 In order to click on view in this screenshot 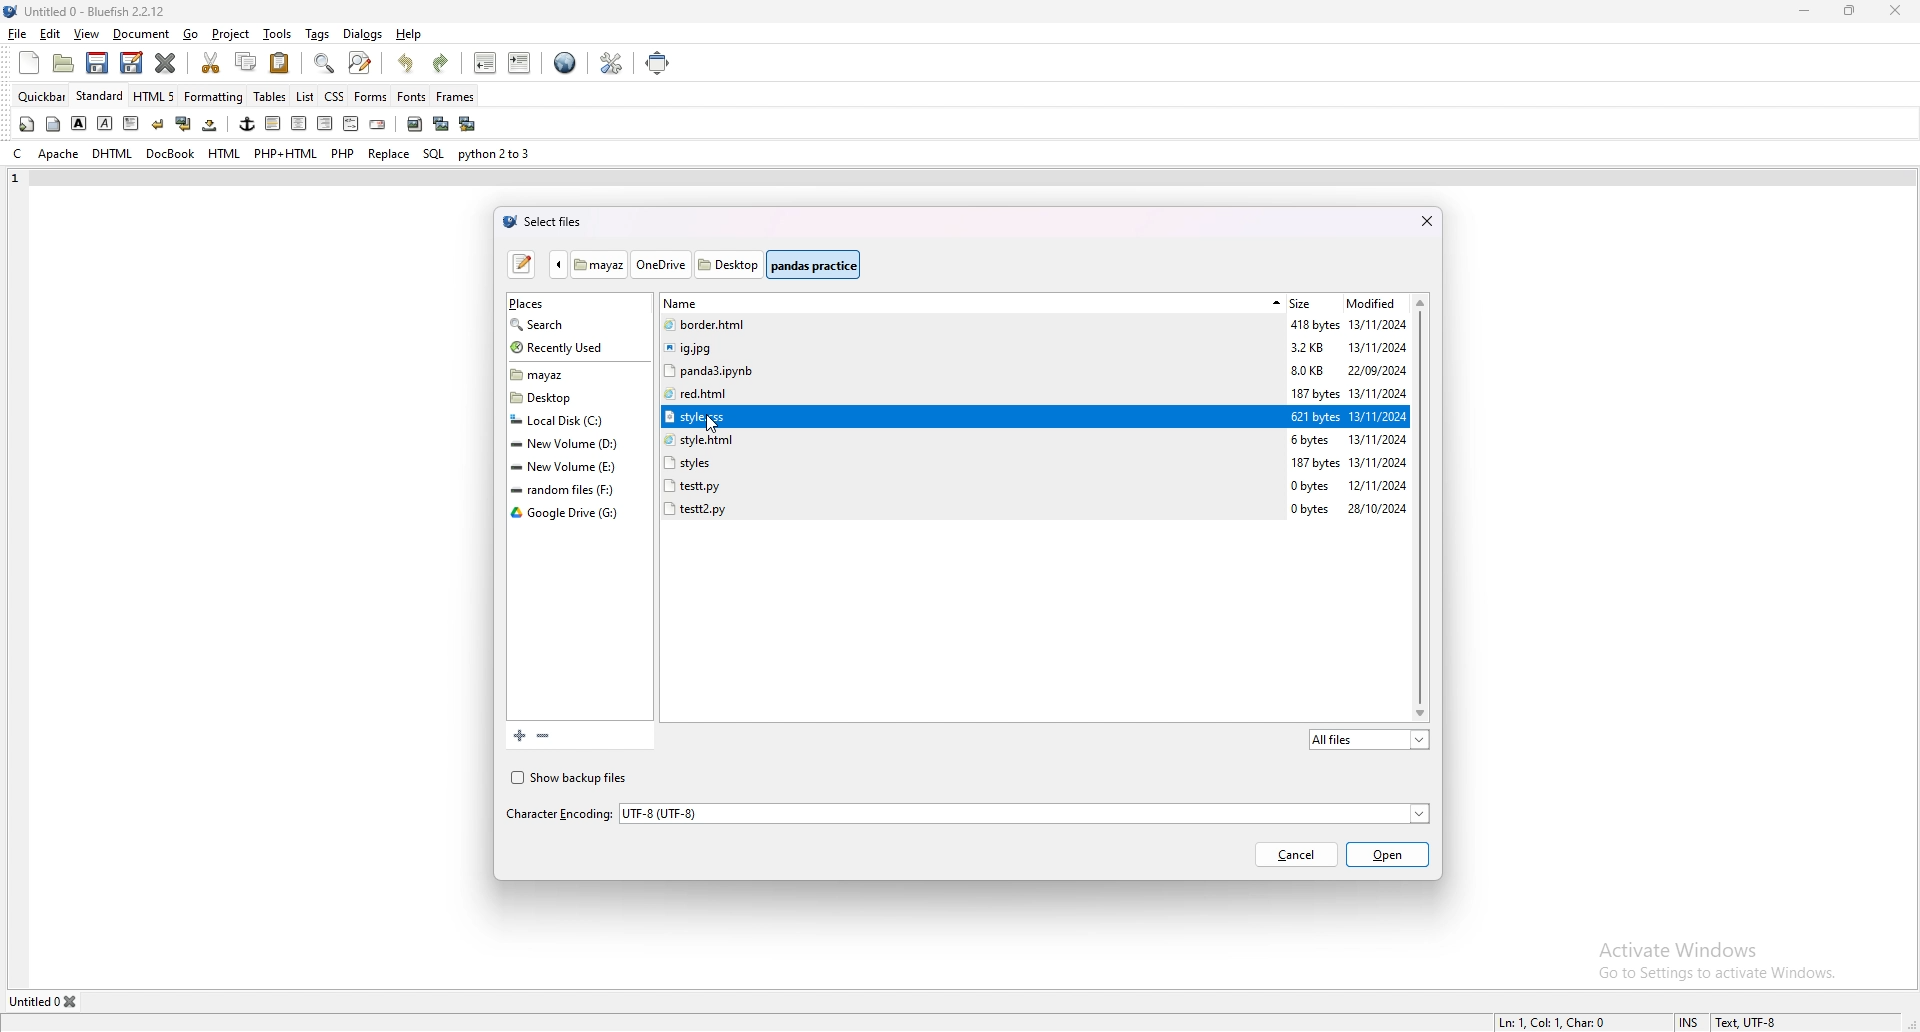, I will do `click(86, 34)`.